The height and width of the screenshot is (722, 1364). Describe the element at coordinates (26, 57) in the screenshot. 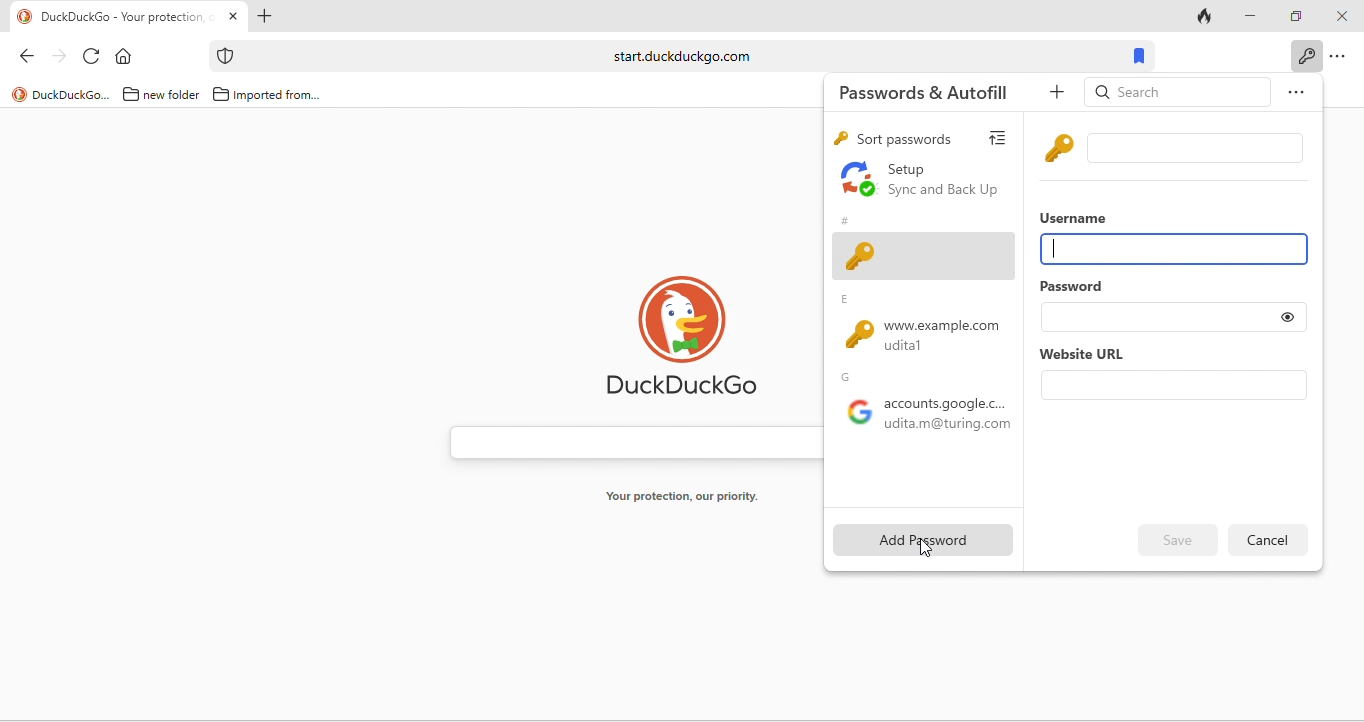

I see `back` at that location.